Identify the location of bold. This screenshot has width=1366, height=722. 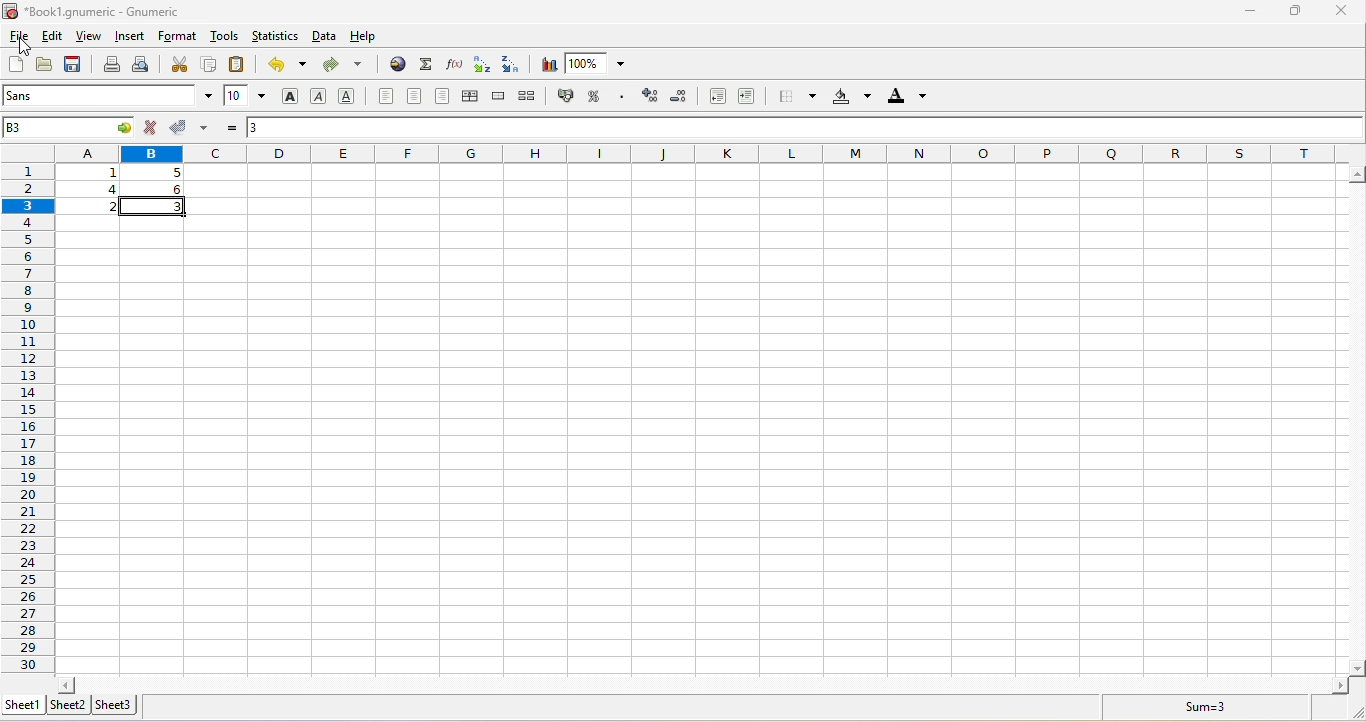
(293, 99).